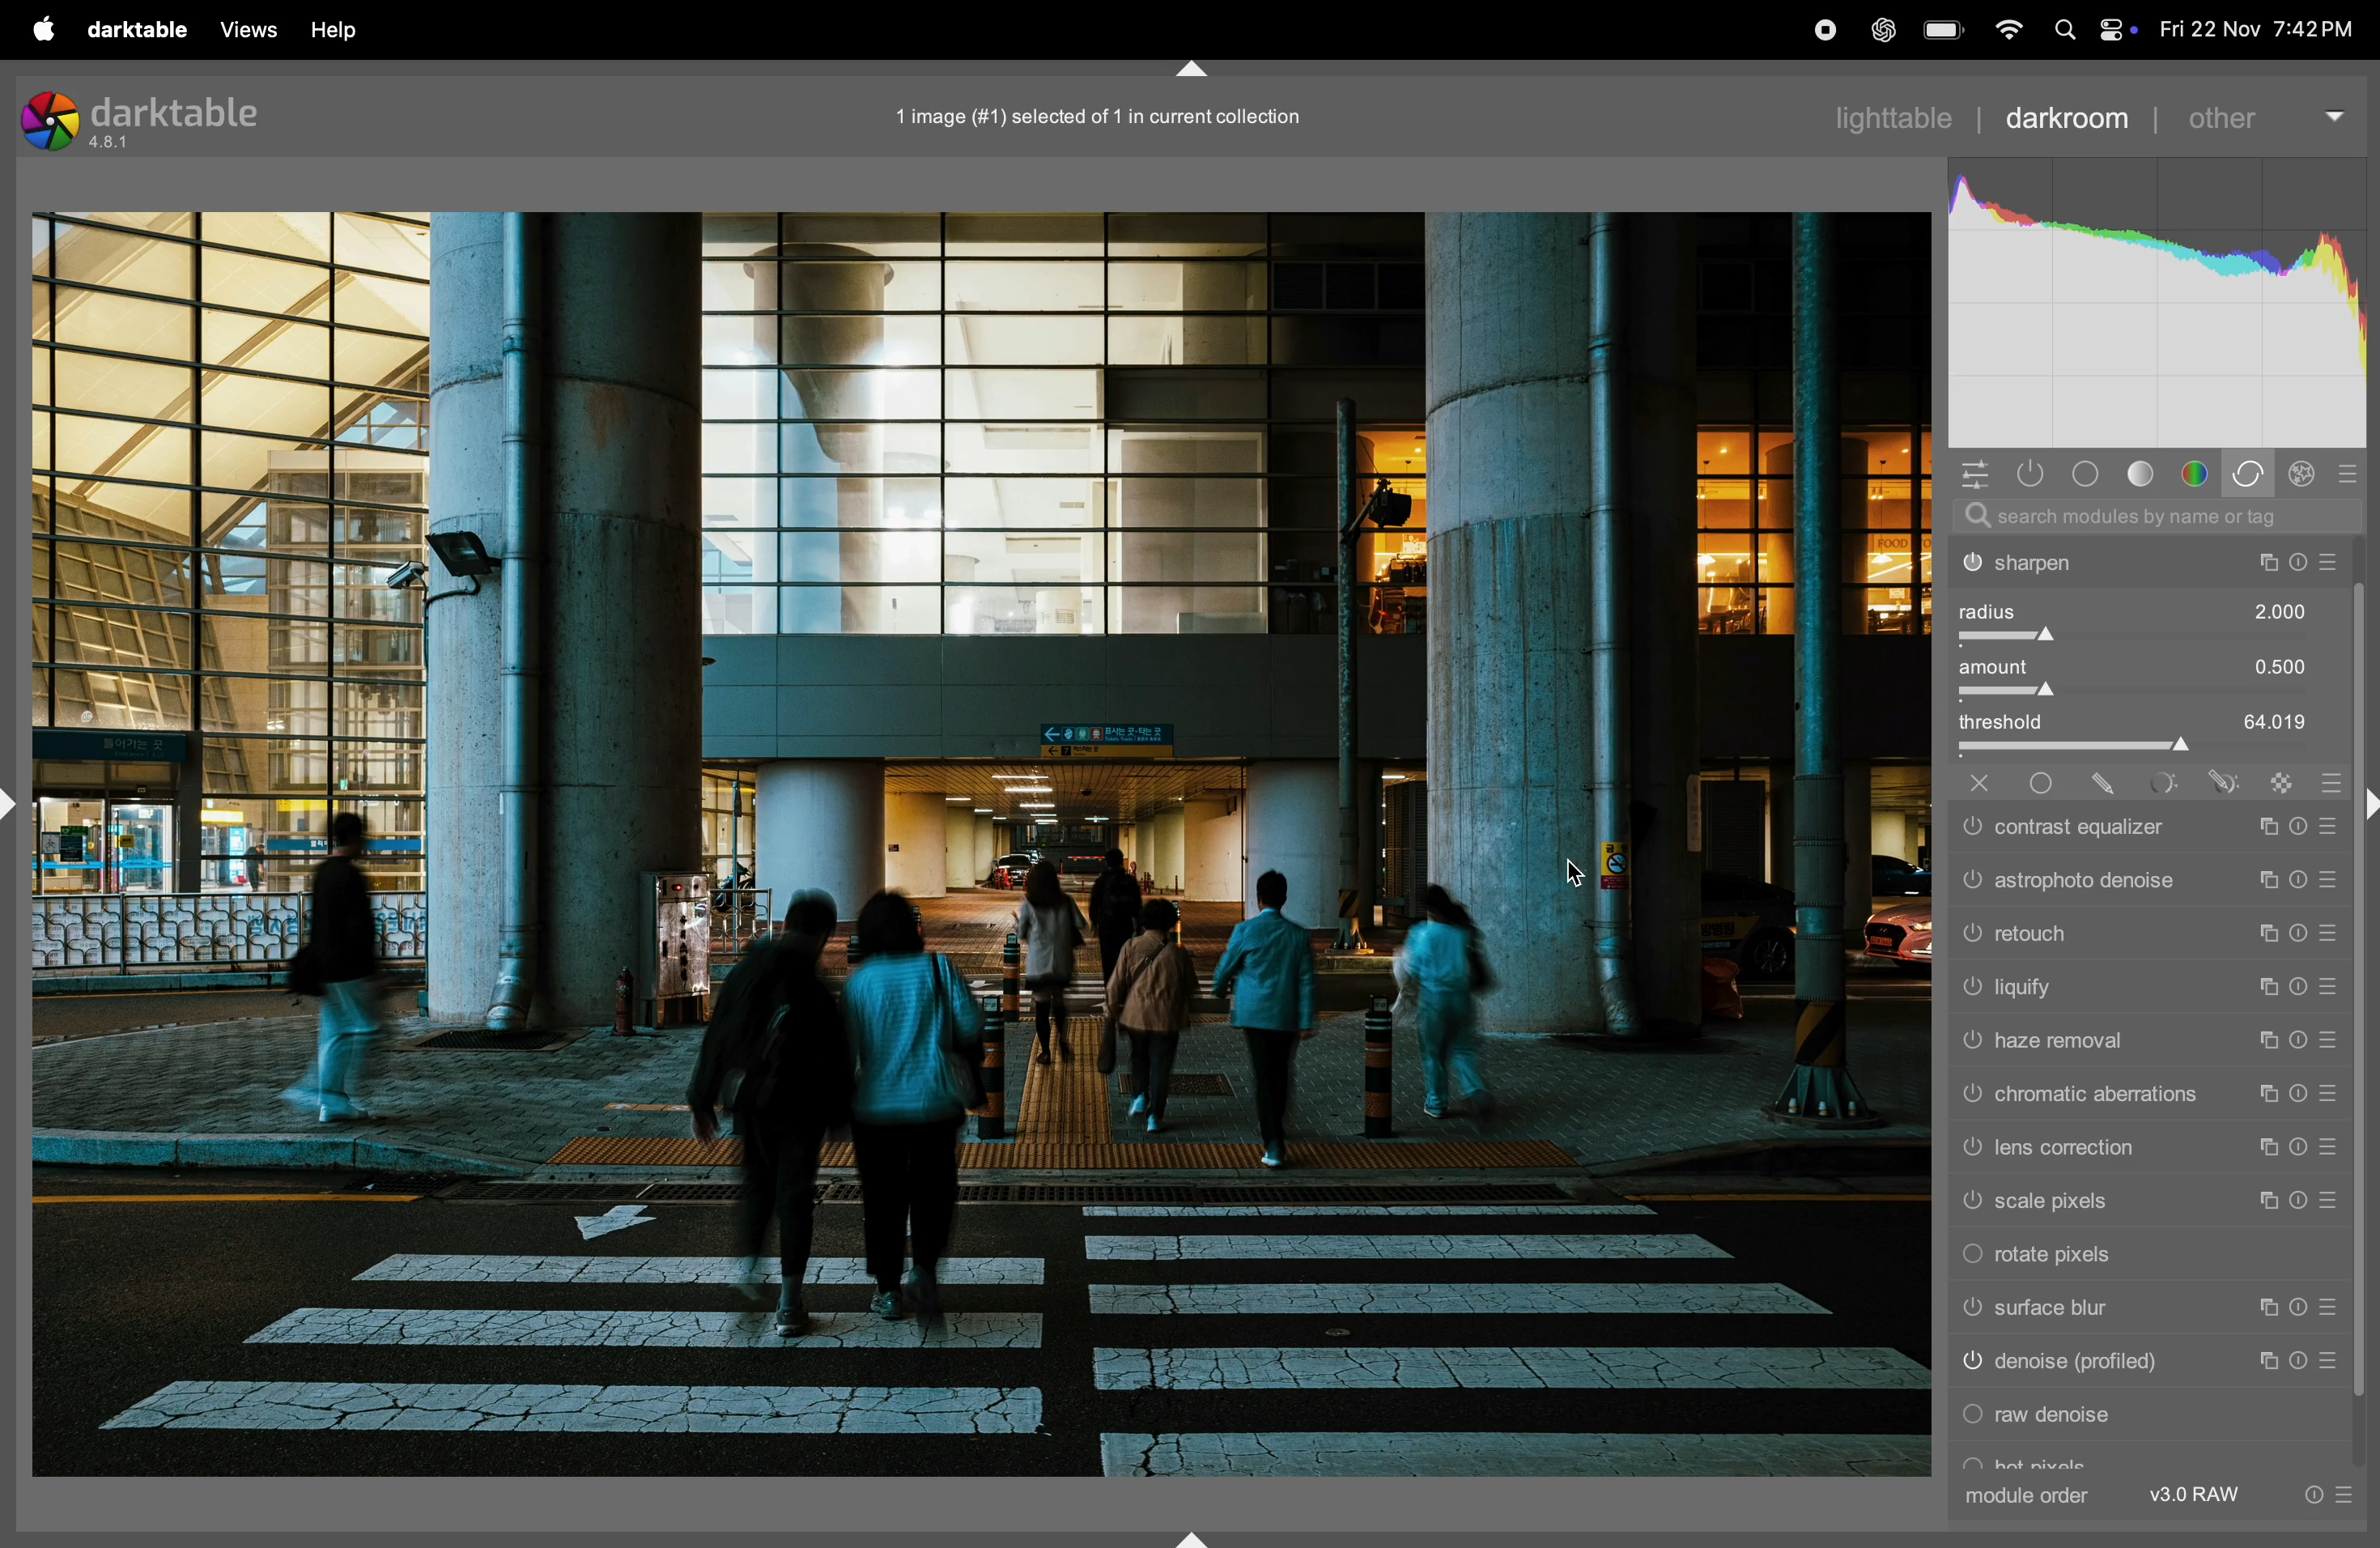 The height and width of the screenshot is (1548, 2380). I want to click on darkroom, so click(2070, 119).